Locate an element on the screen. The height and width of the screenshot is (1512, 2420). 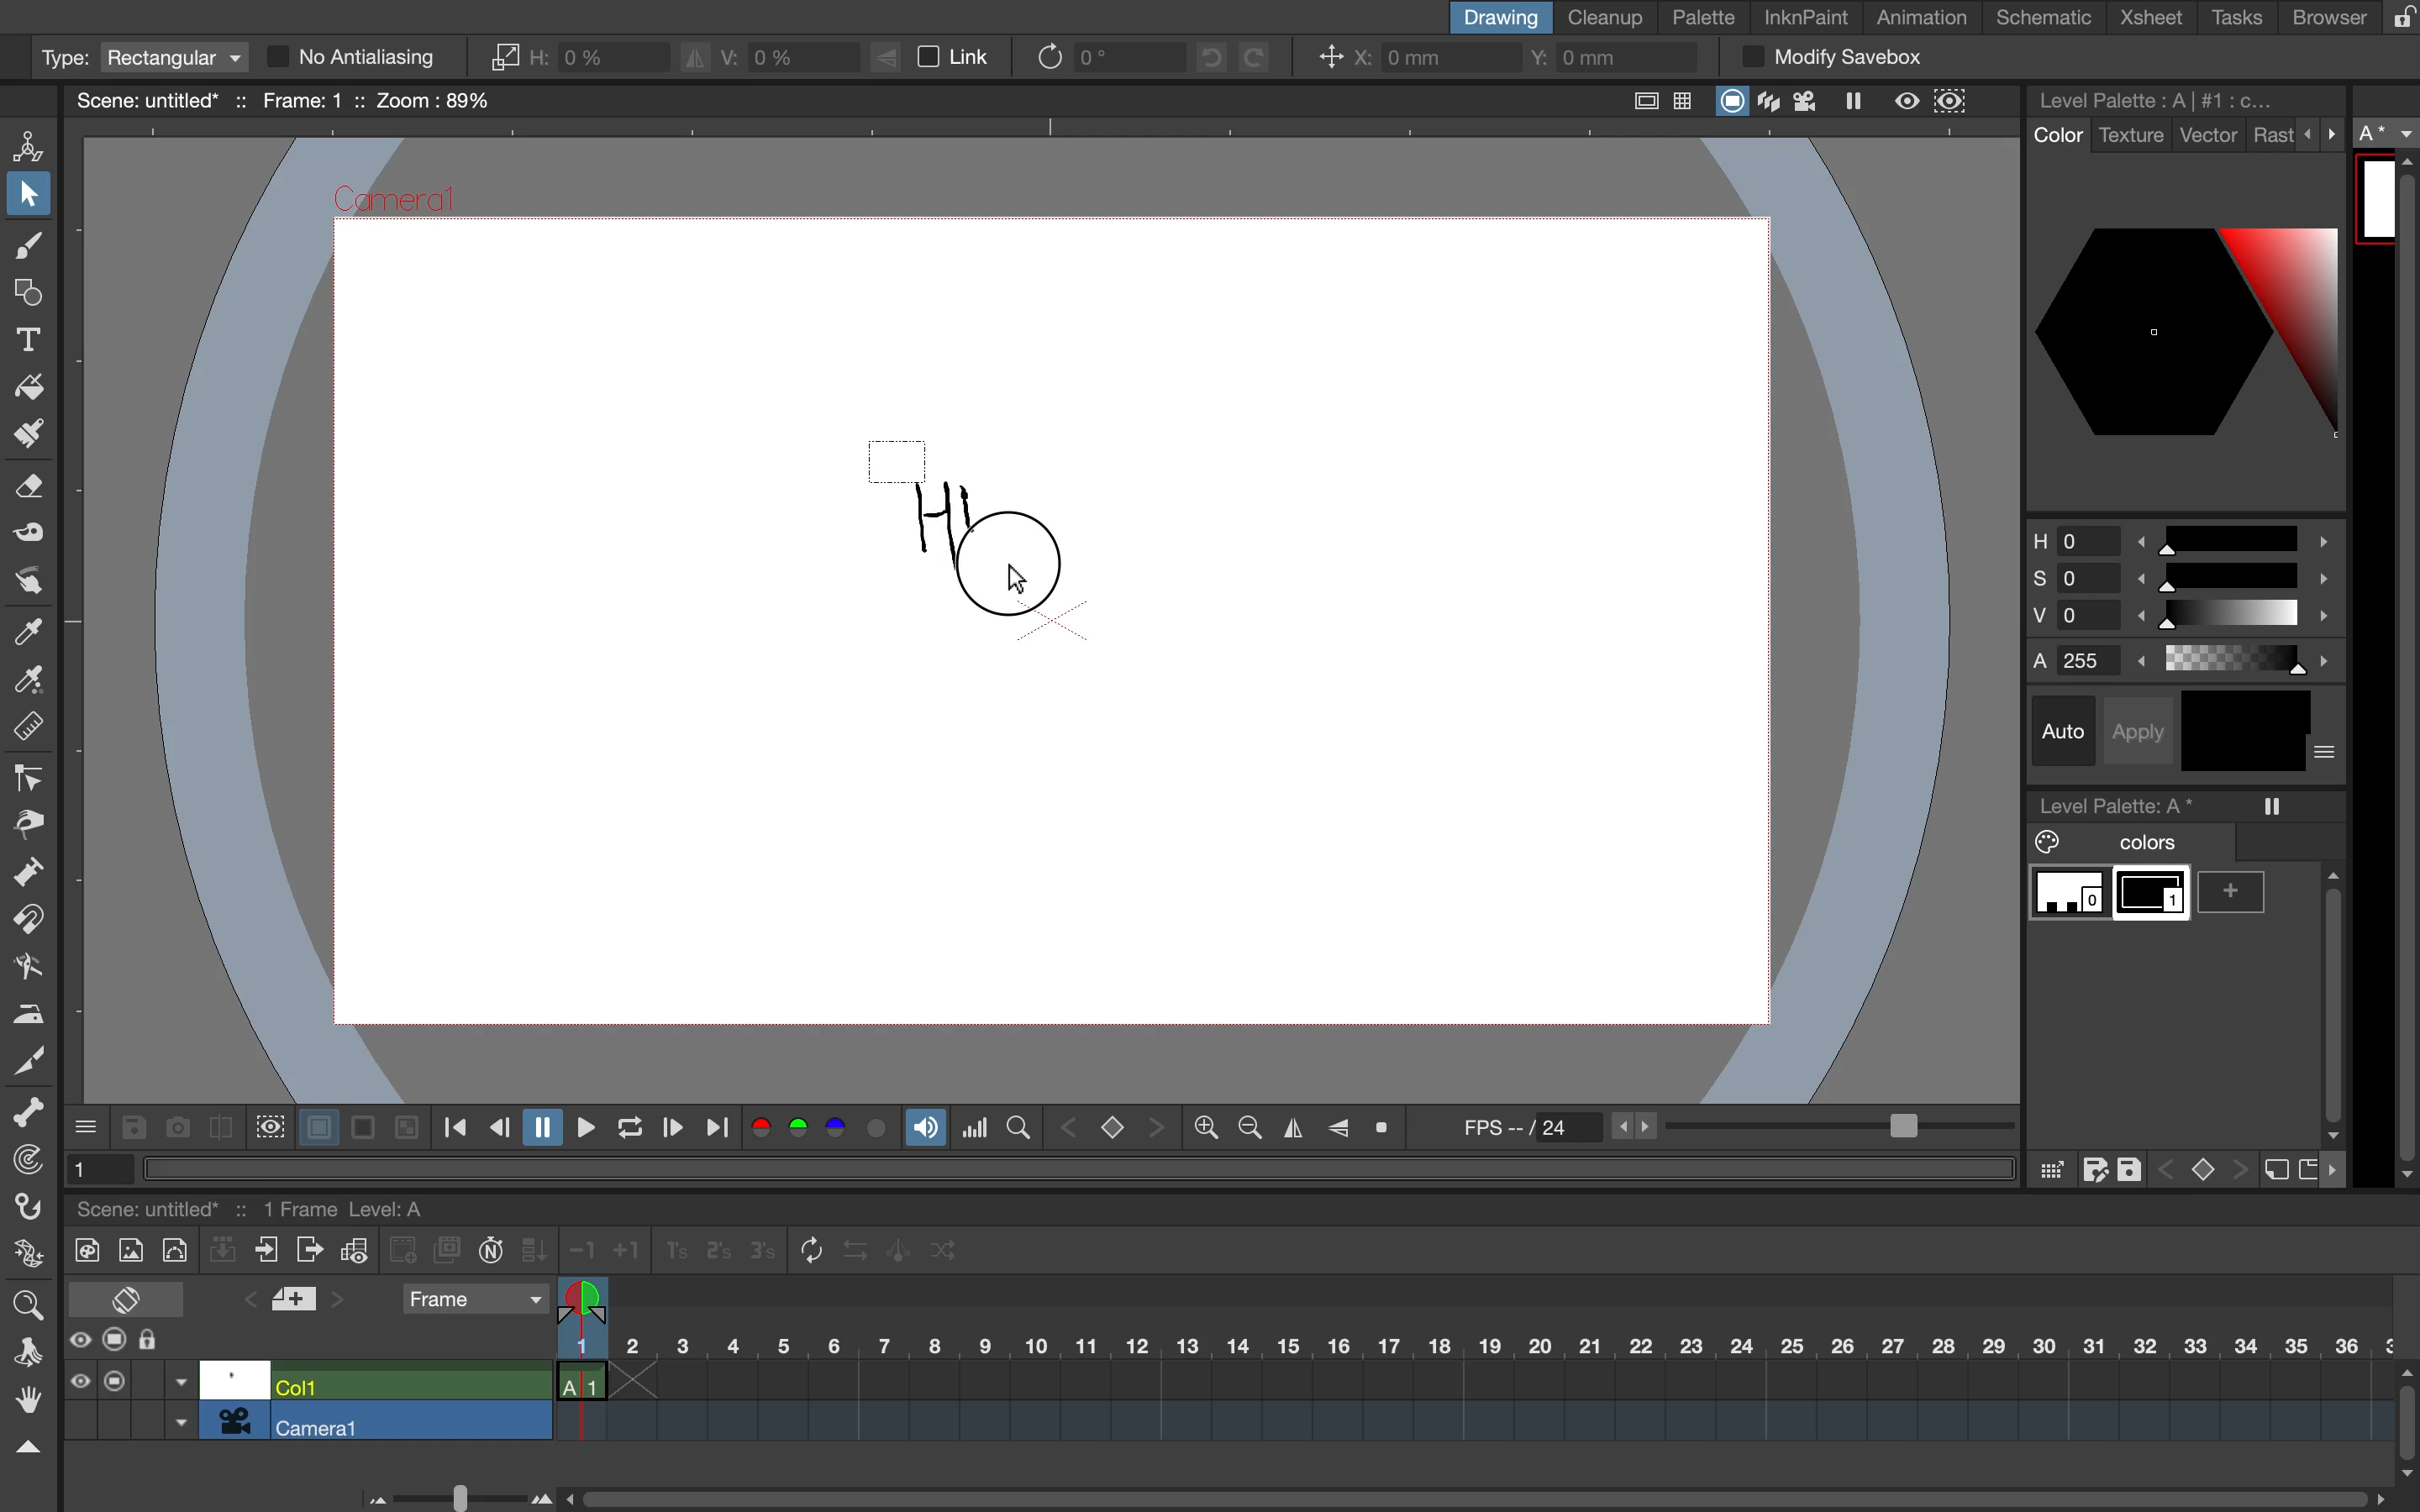
drag cursor over drawing is located at coordinates (964, 520).